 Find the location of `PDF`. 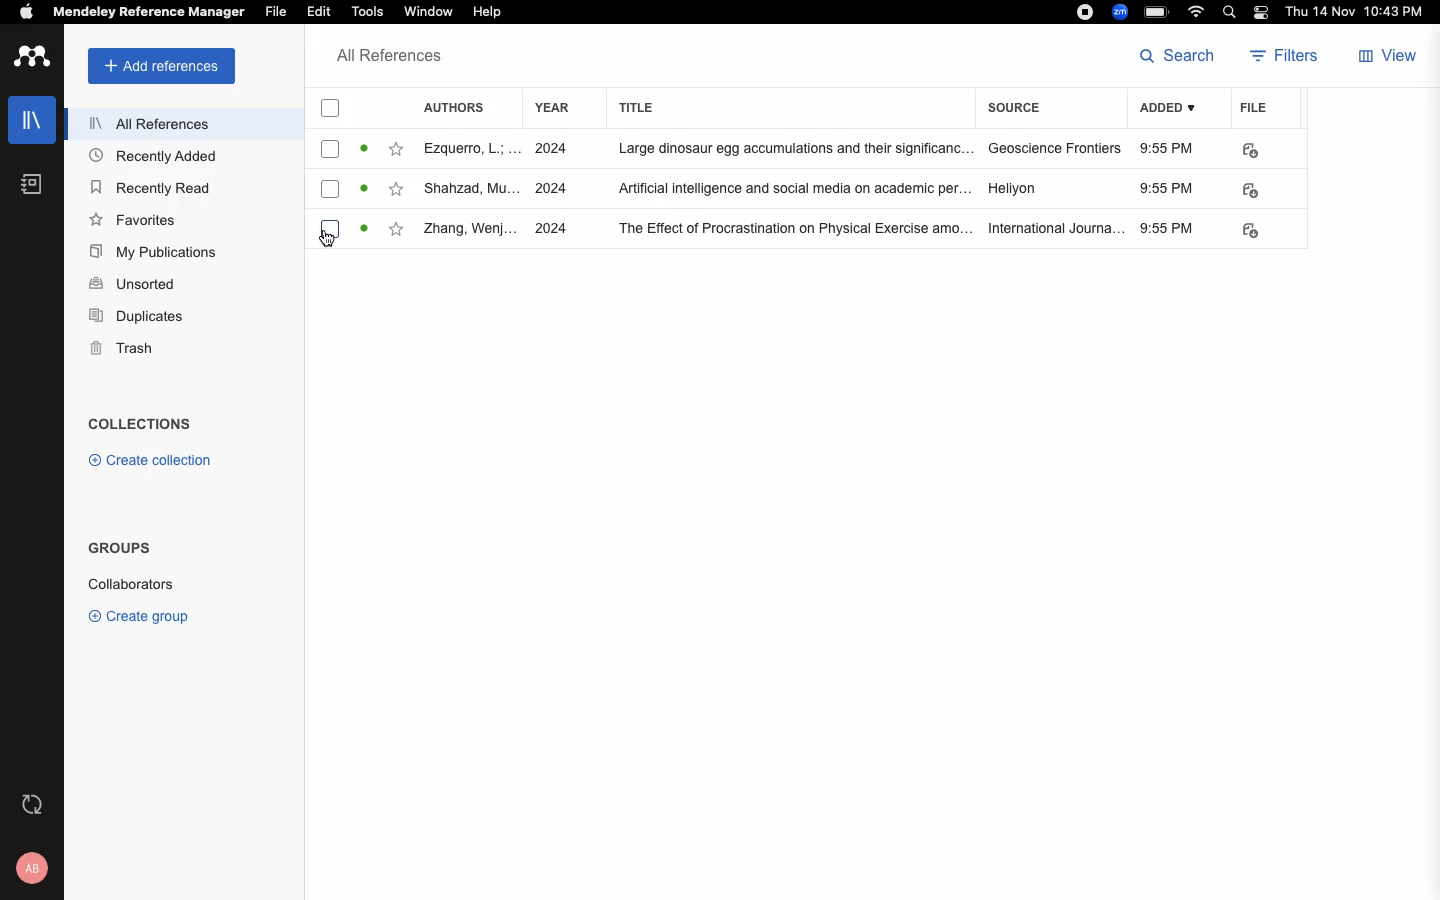

PDF is located at coordinates (1250, 191).